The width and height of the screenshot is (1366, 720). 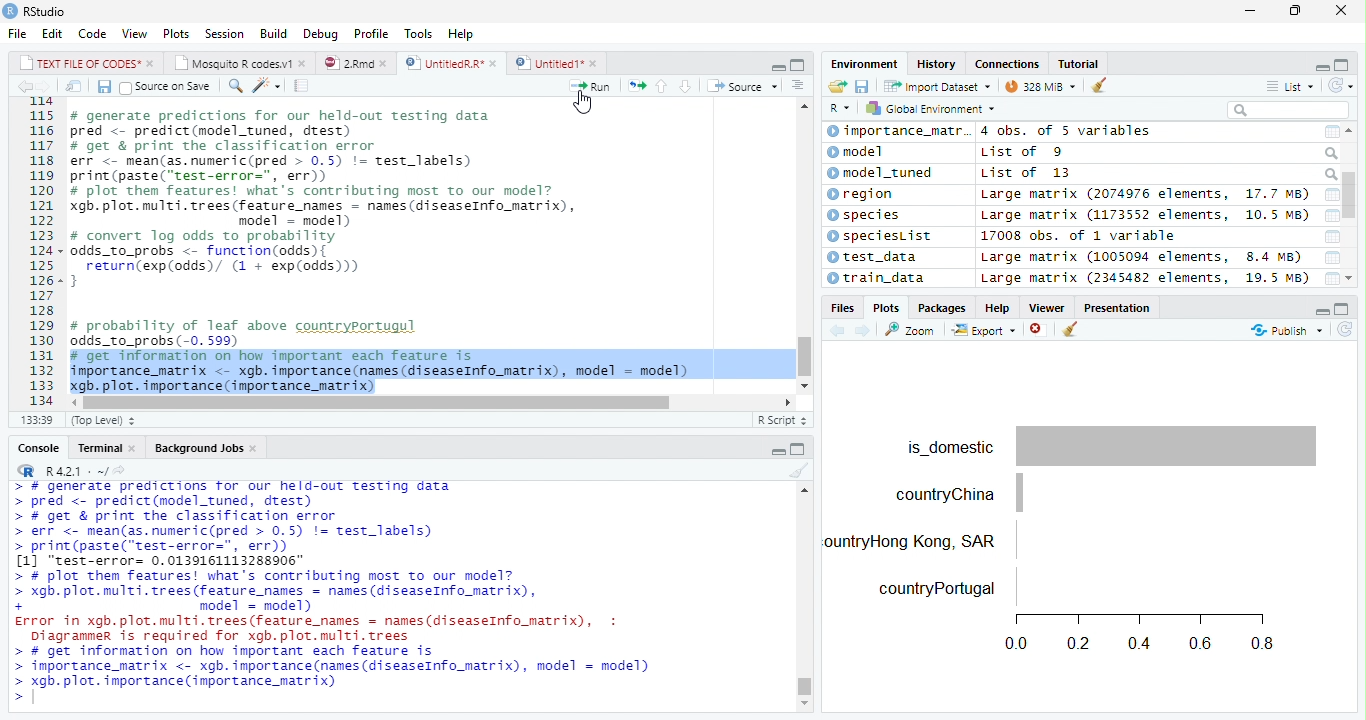 I want to click on Large matrix (2345482 elements, 19.5 MB), so click(x=1146, y=278).